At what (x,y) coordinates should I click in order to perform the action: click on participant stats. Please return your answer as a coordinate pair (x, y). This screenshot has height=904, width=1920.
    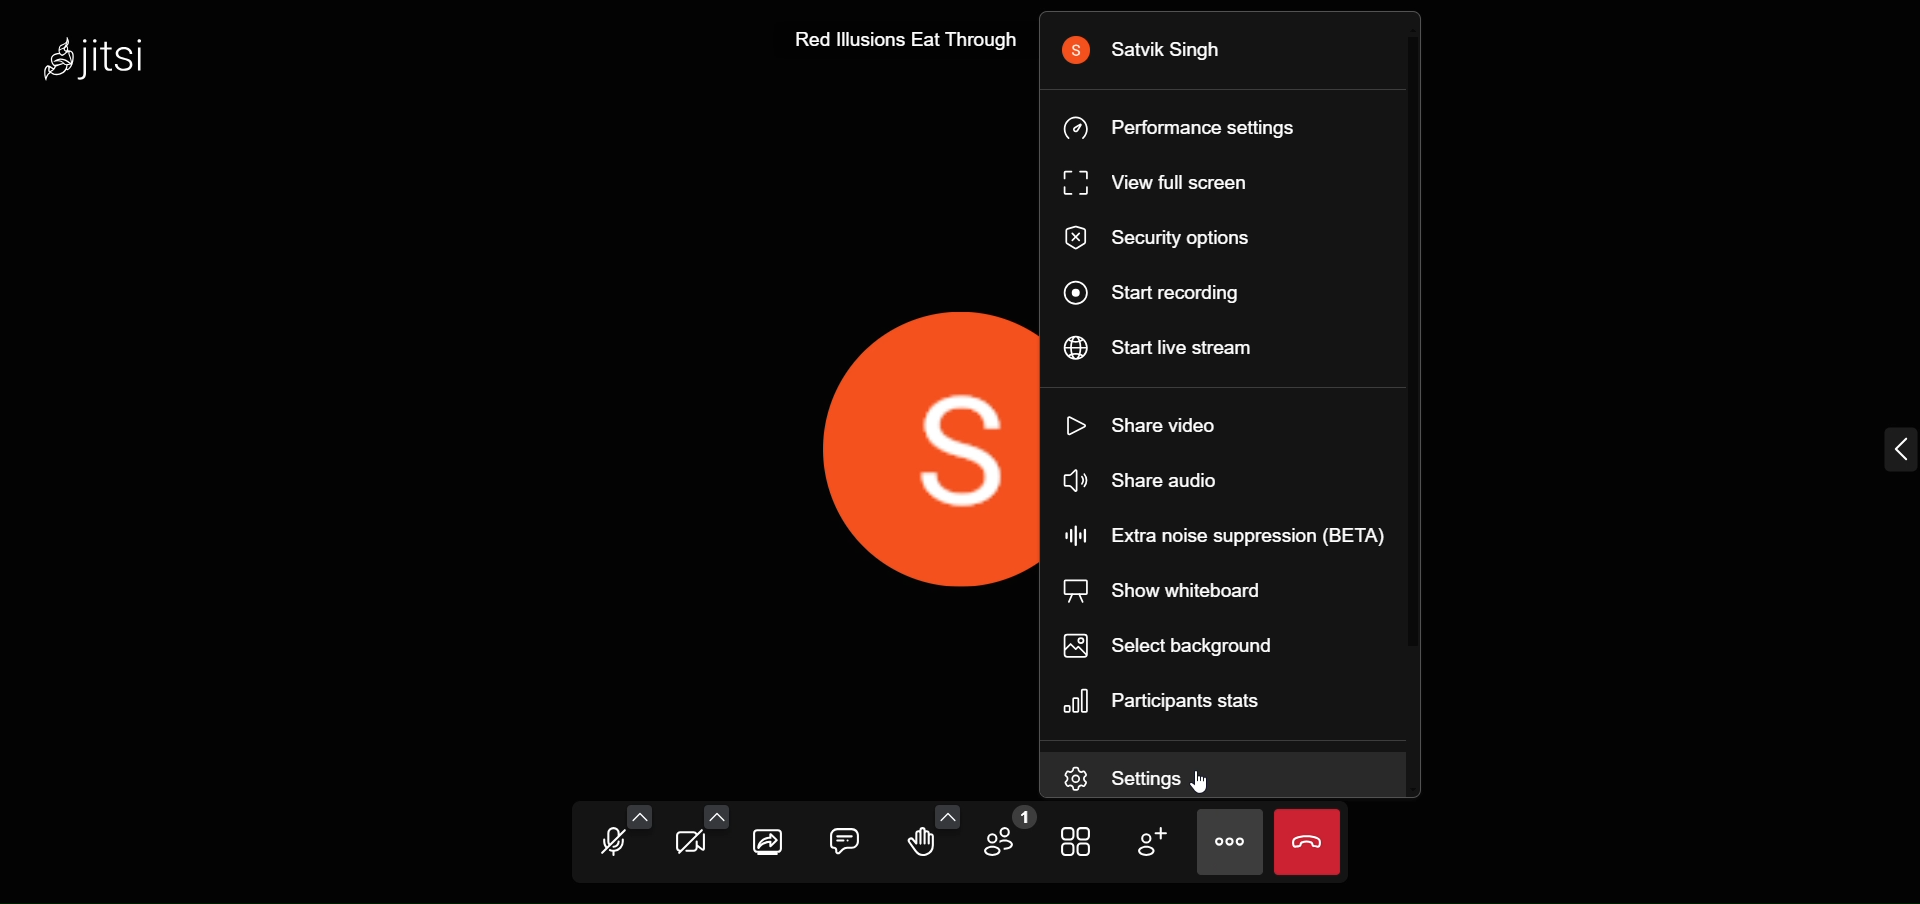
    Looking at the image, I should click on (1169, 704).